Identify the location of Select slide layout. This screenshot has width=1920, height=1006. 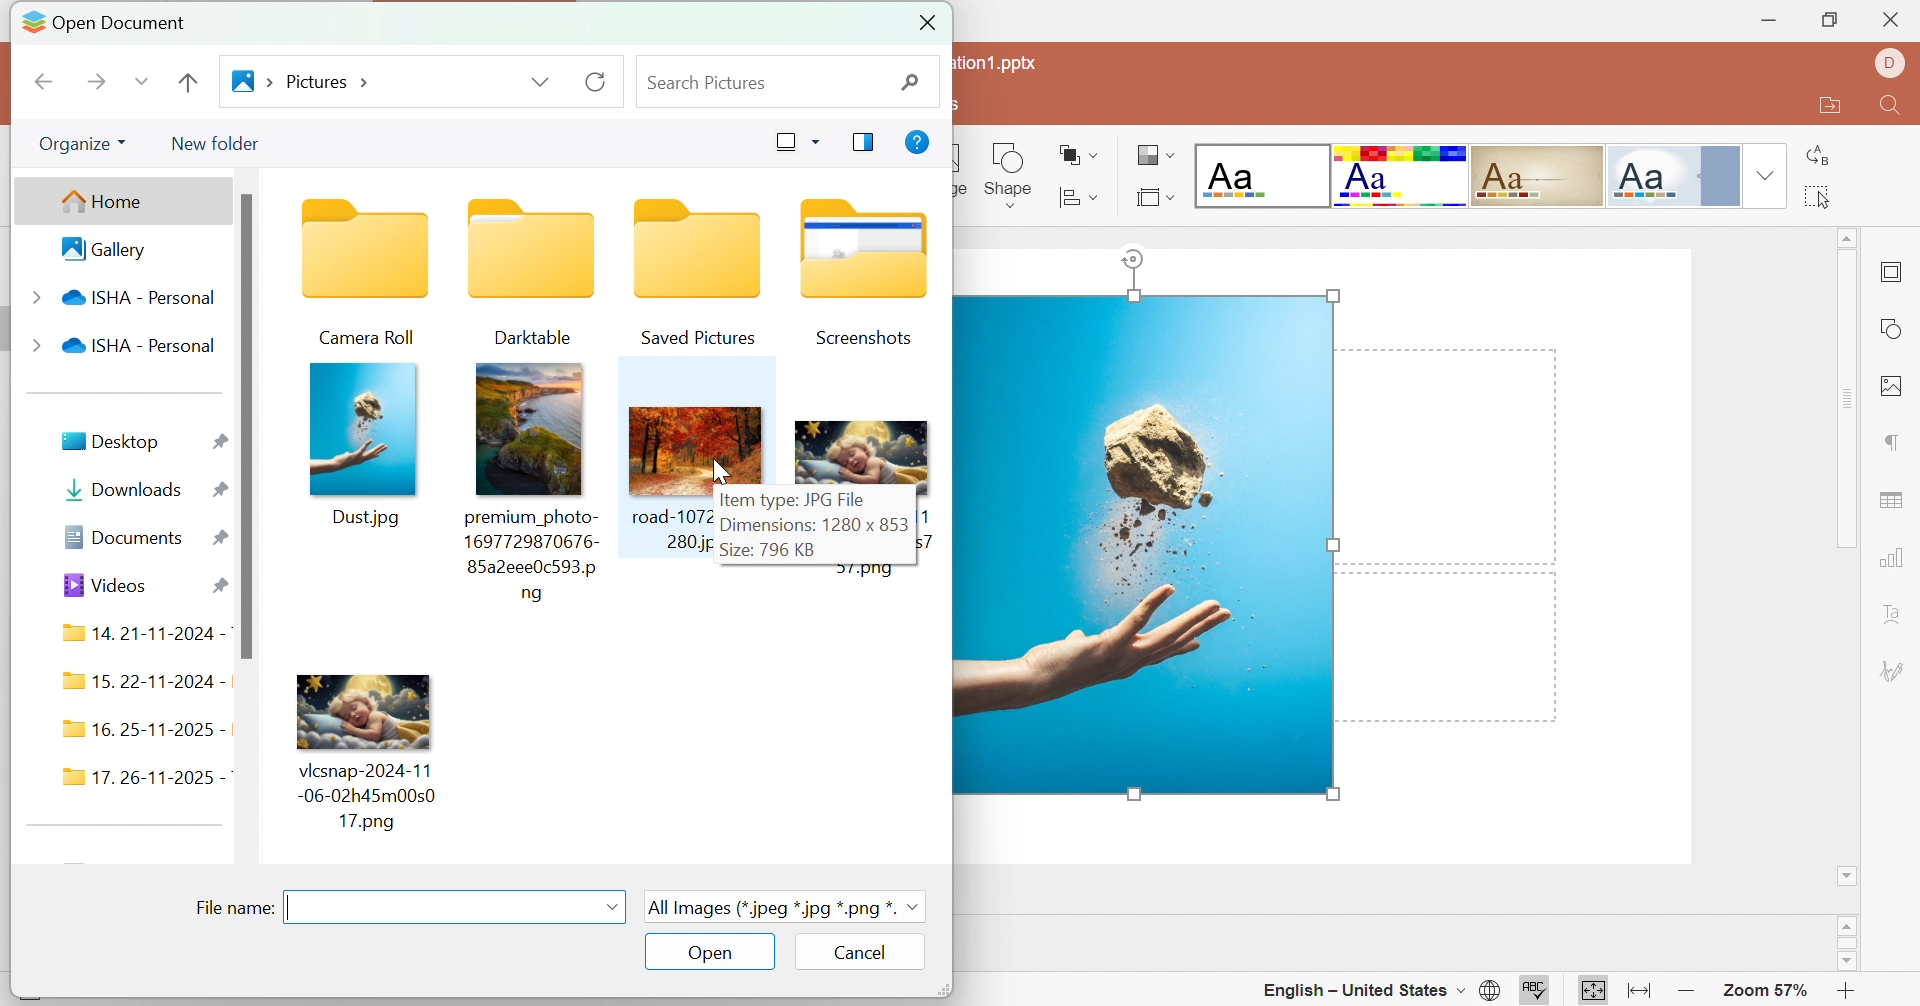
(1155, 196).